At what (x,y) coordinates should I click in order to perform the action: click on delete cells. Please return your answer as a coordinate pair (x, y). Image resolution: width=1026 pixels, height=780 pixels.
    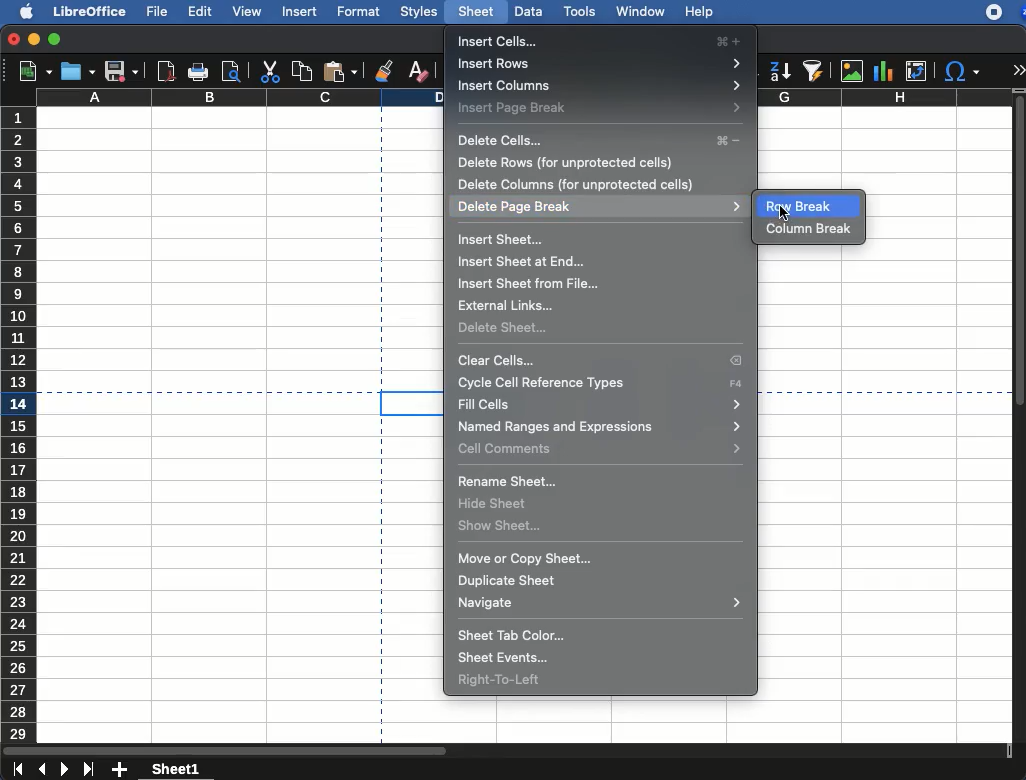
    Looking at the image, I should click on (603, 142).